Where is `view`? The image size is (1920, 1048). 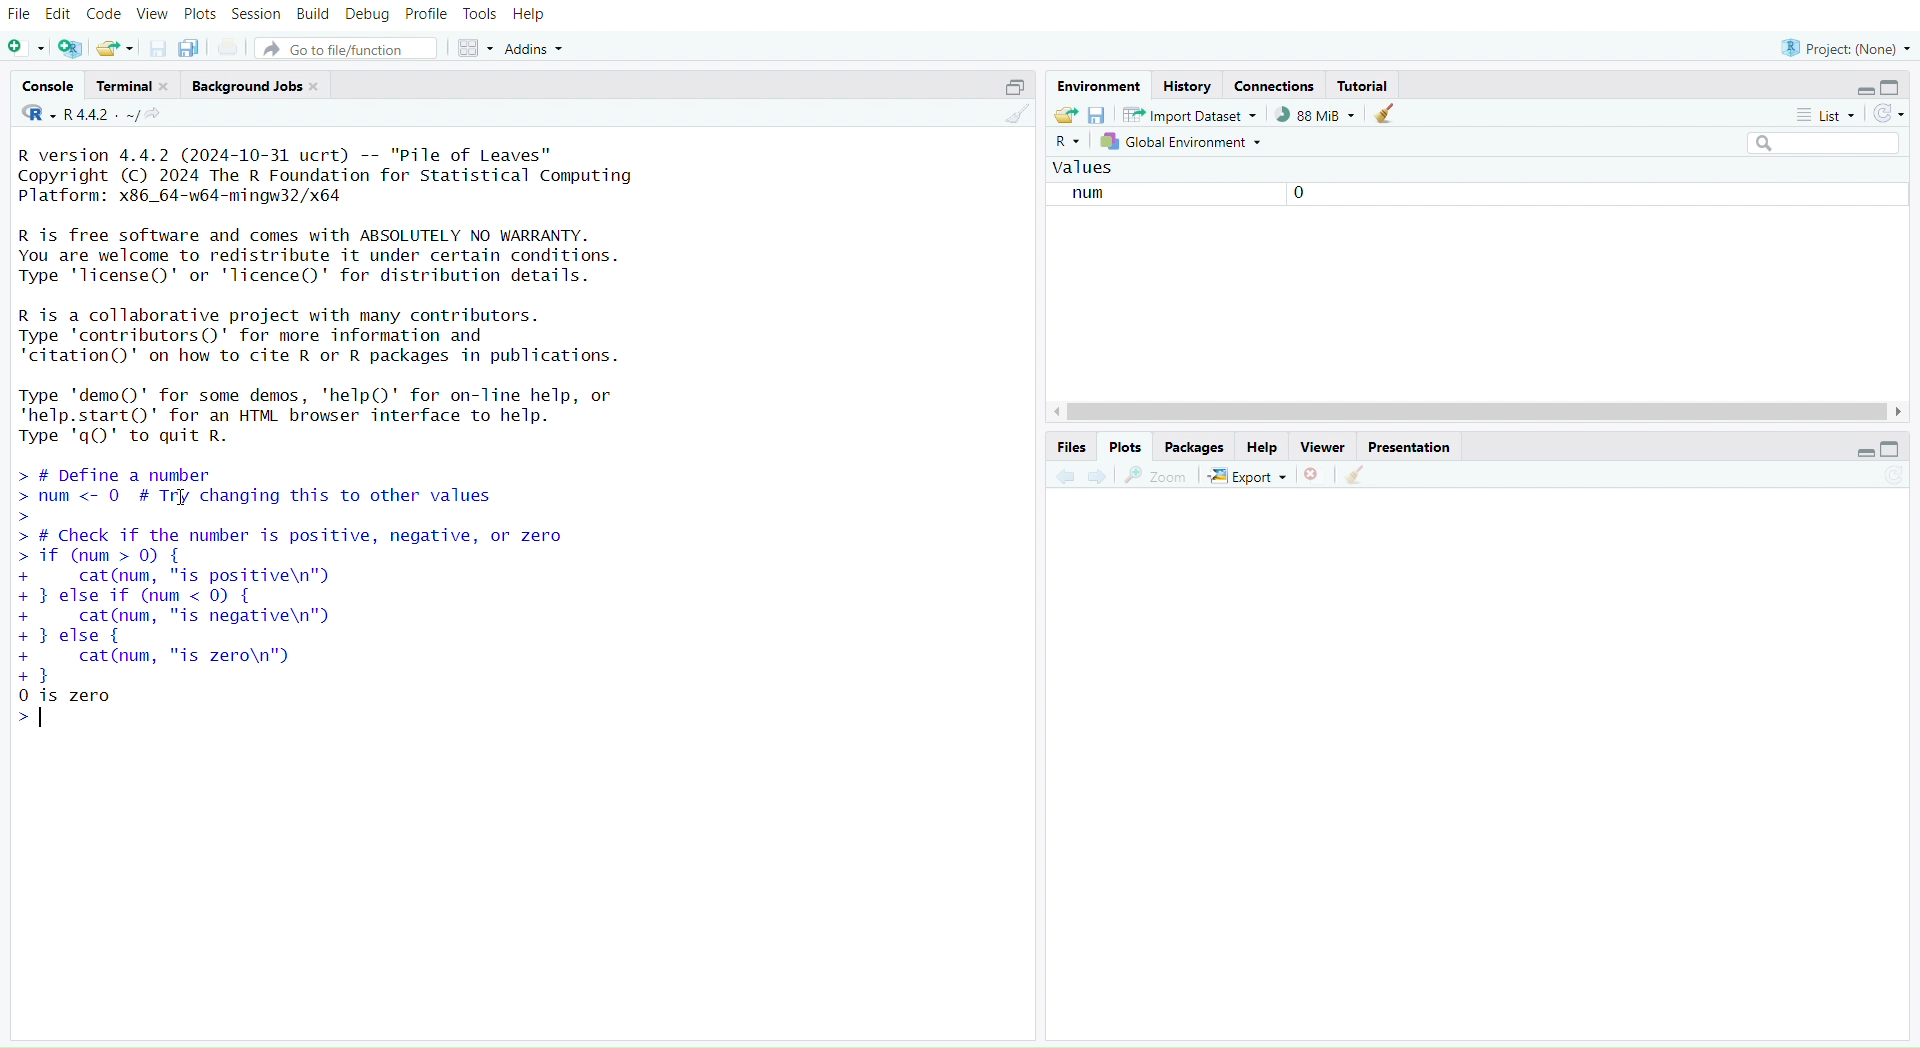
view is located at coordinates (153, 15).